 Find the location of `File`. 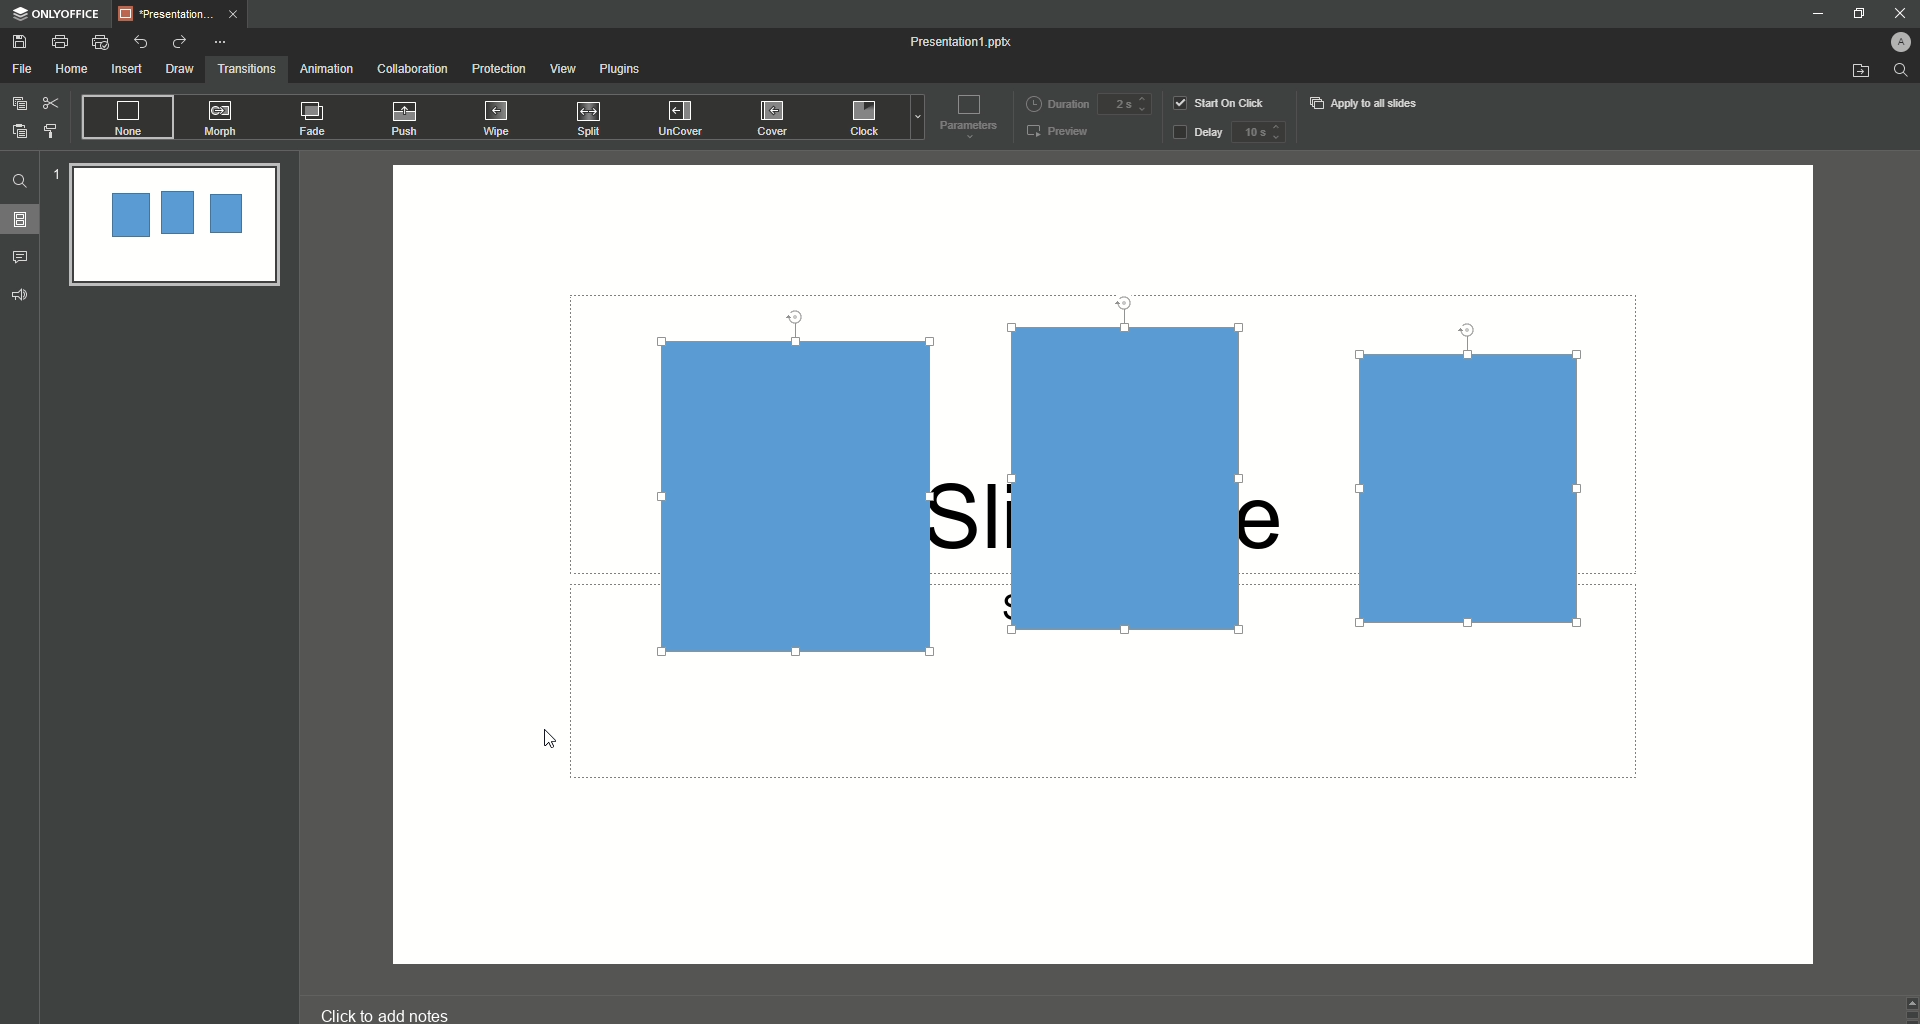

File is located at coordinates (23, 69).